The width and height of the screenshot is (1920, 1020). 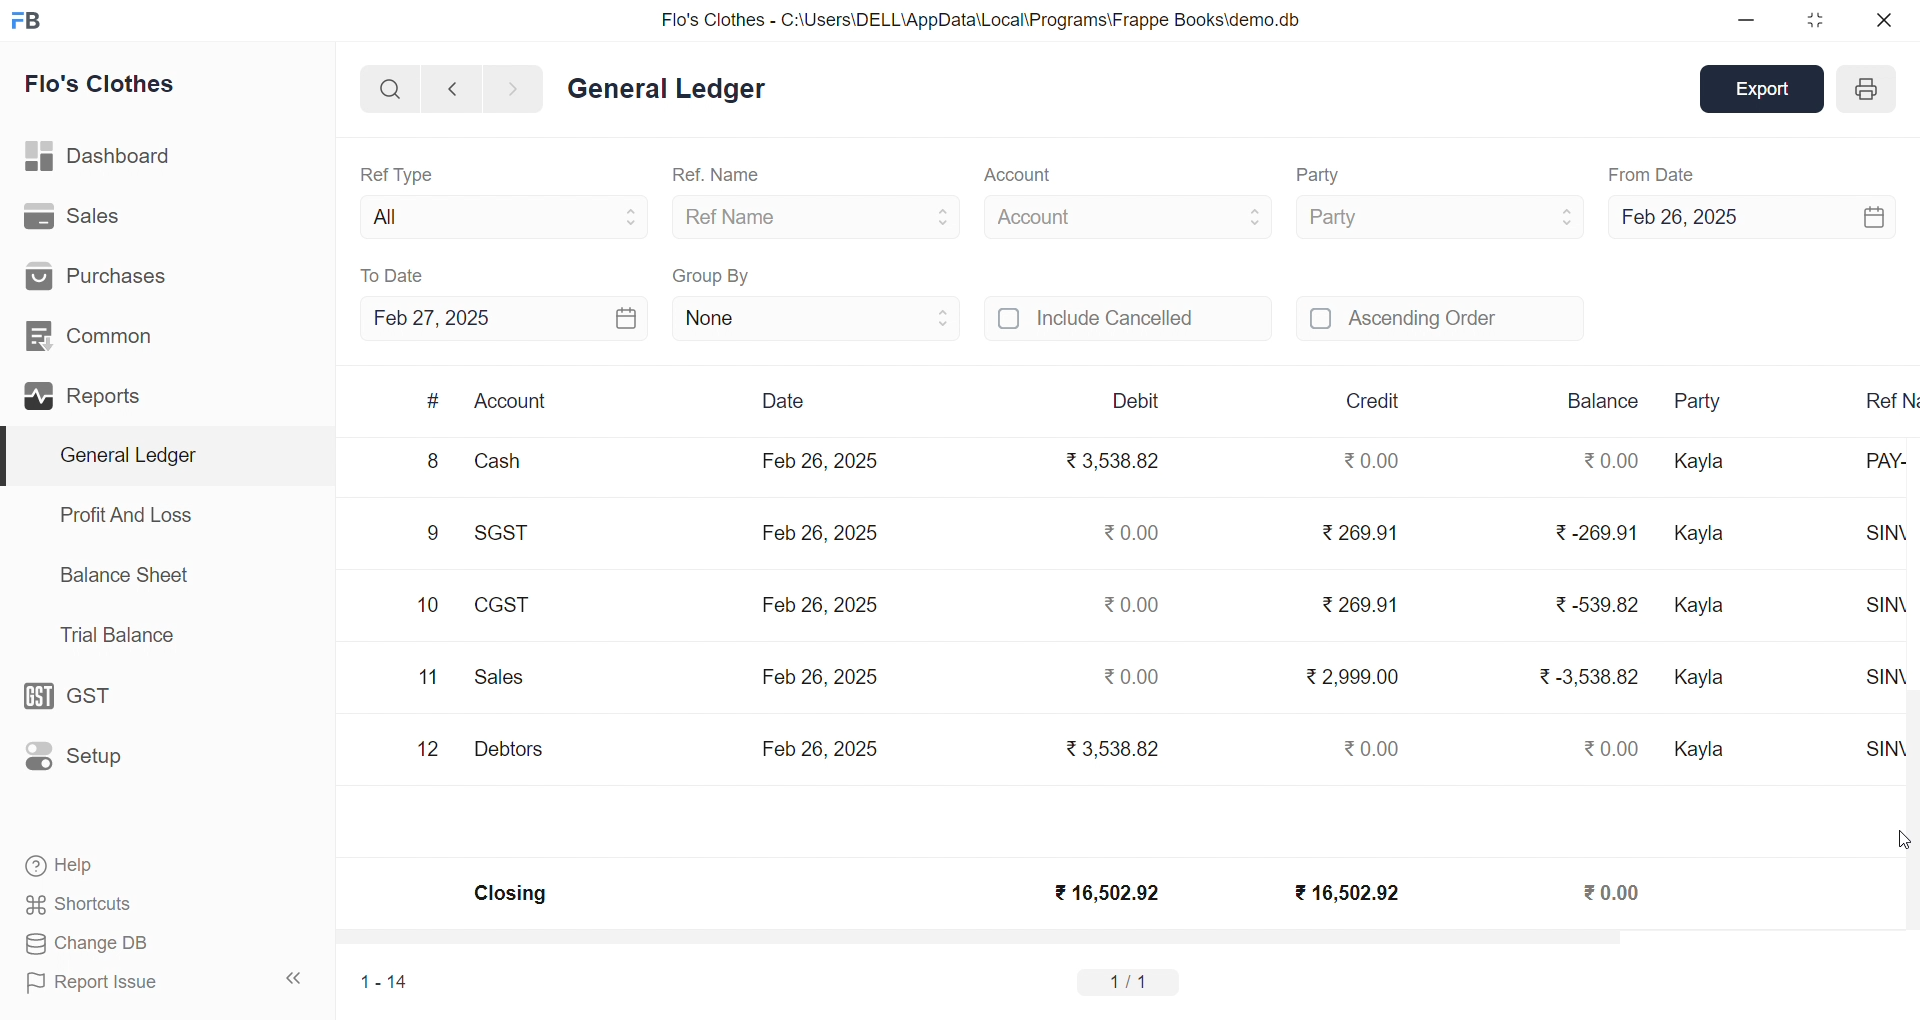 What do you see at coordinates (431, 463) in the screenshot?
I see `8` at bounding box center [431, 463].